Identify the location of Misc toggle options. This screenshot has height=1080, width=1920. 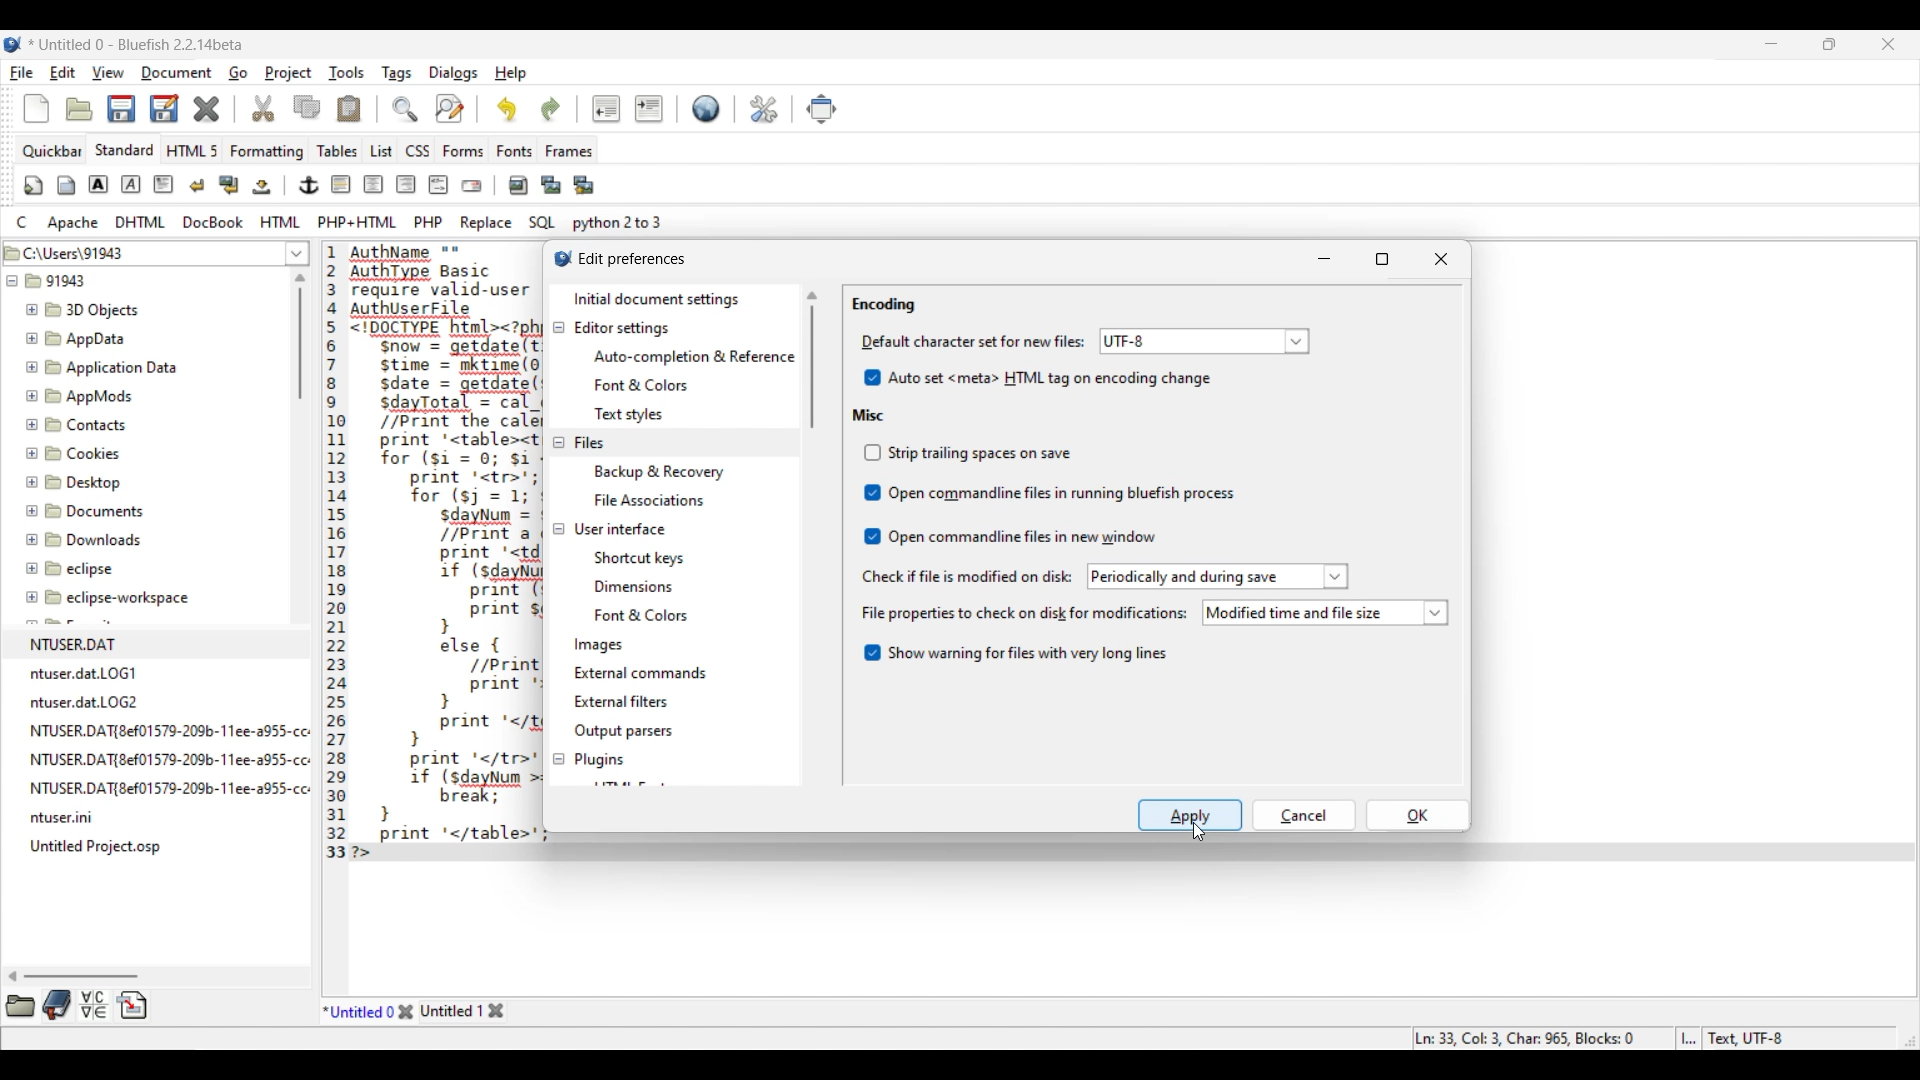
(1066, 496).